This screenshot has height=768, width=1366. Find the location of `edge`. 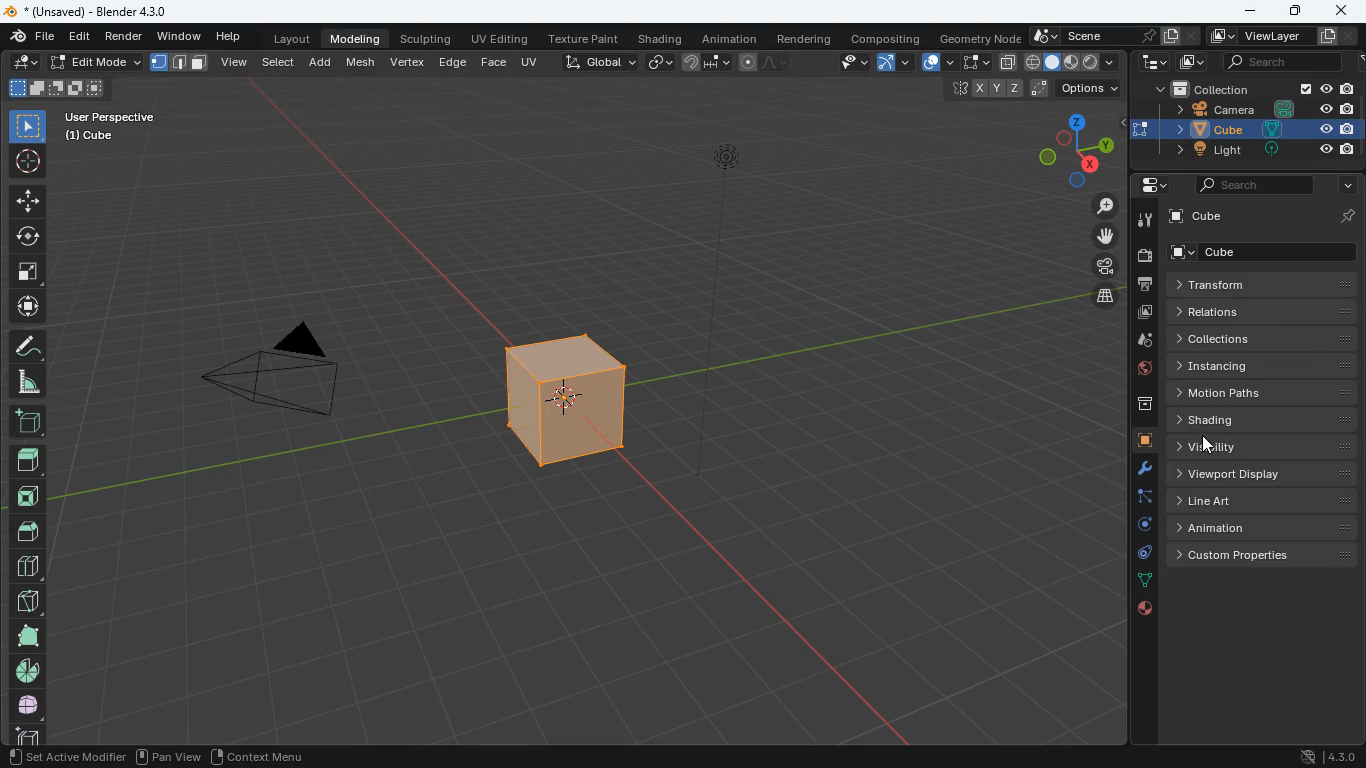

edge is located at coordinates (1137, 498).